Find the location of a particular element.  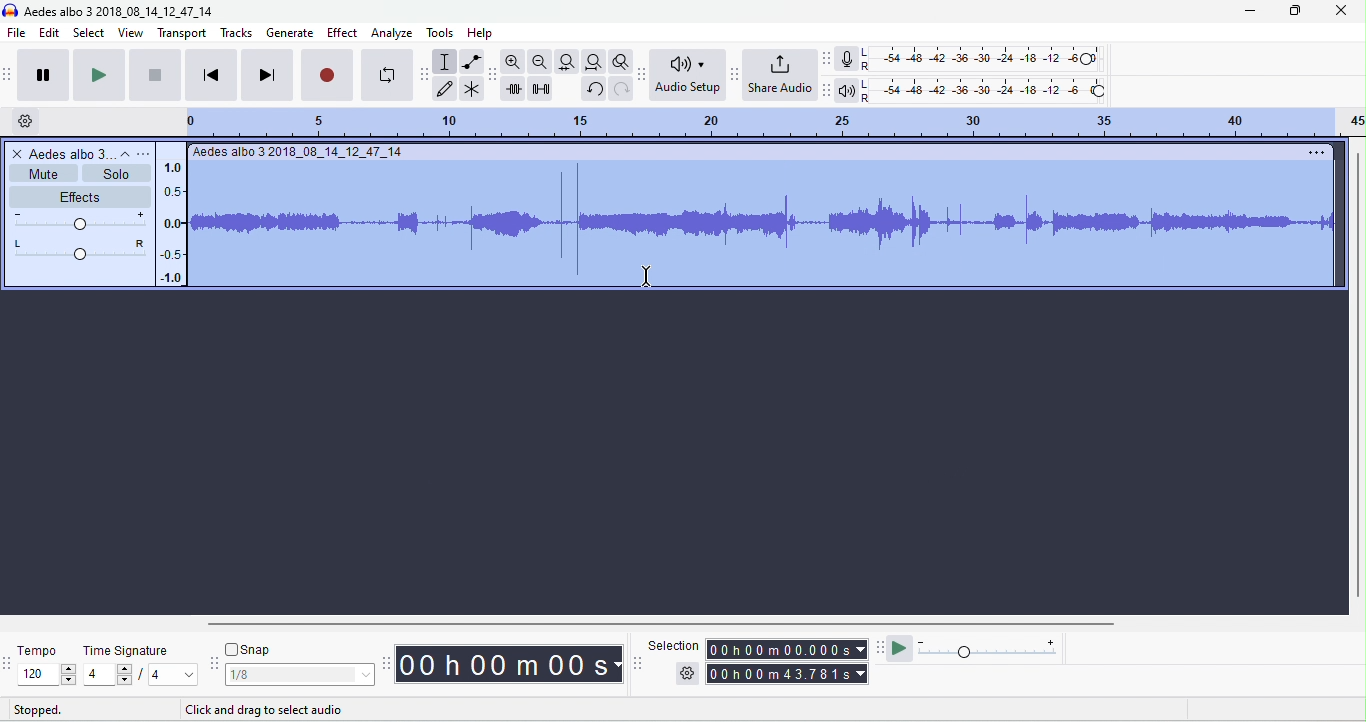

clicks removed is located at coordinates (766, 221).